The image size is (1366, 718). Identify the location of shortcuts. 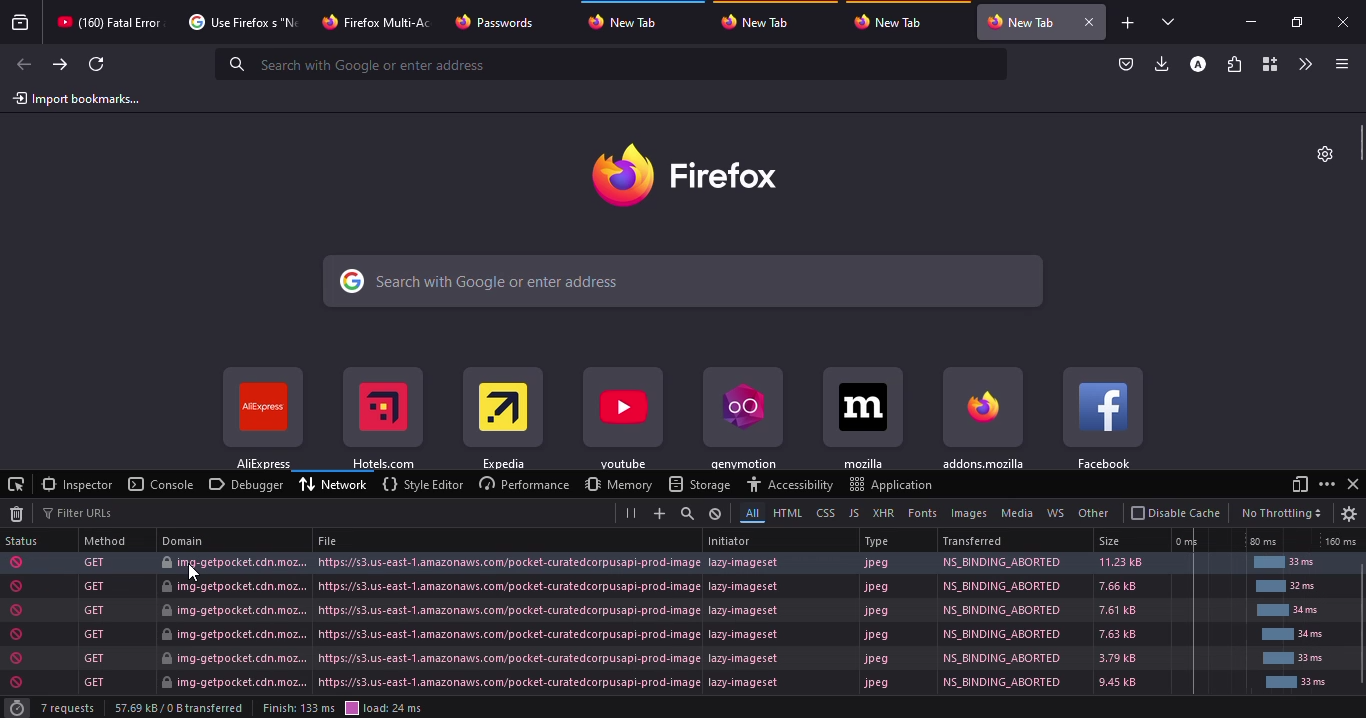
(262, 418).